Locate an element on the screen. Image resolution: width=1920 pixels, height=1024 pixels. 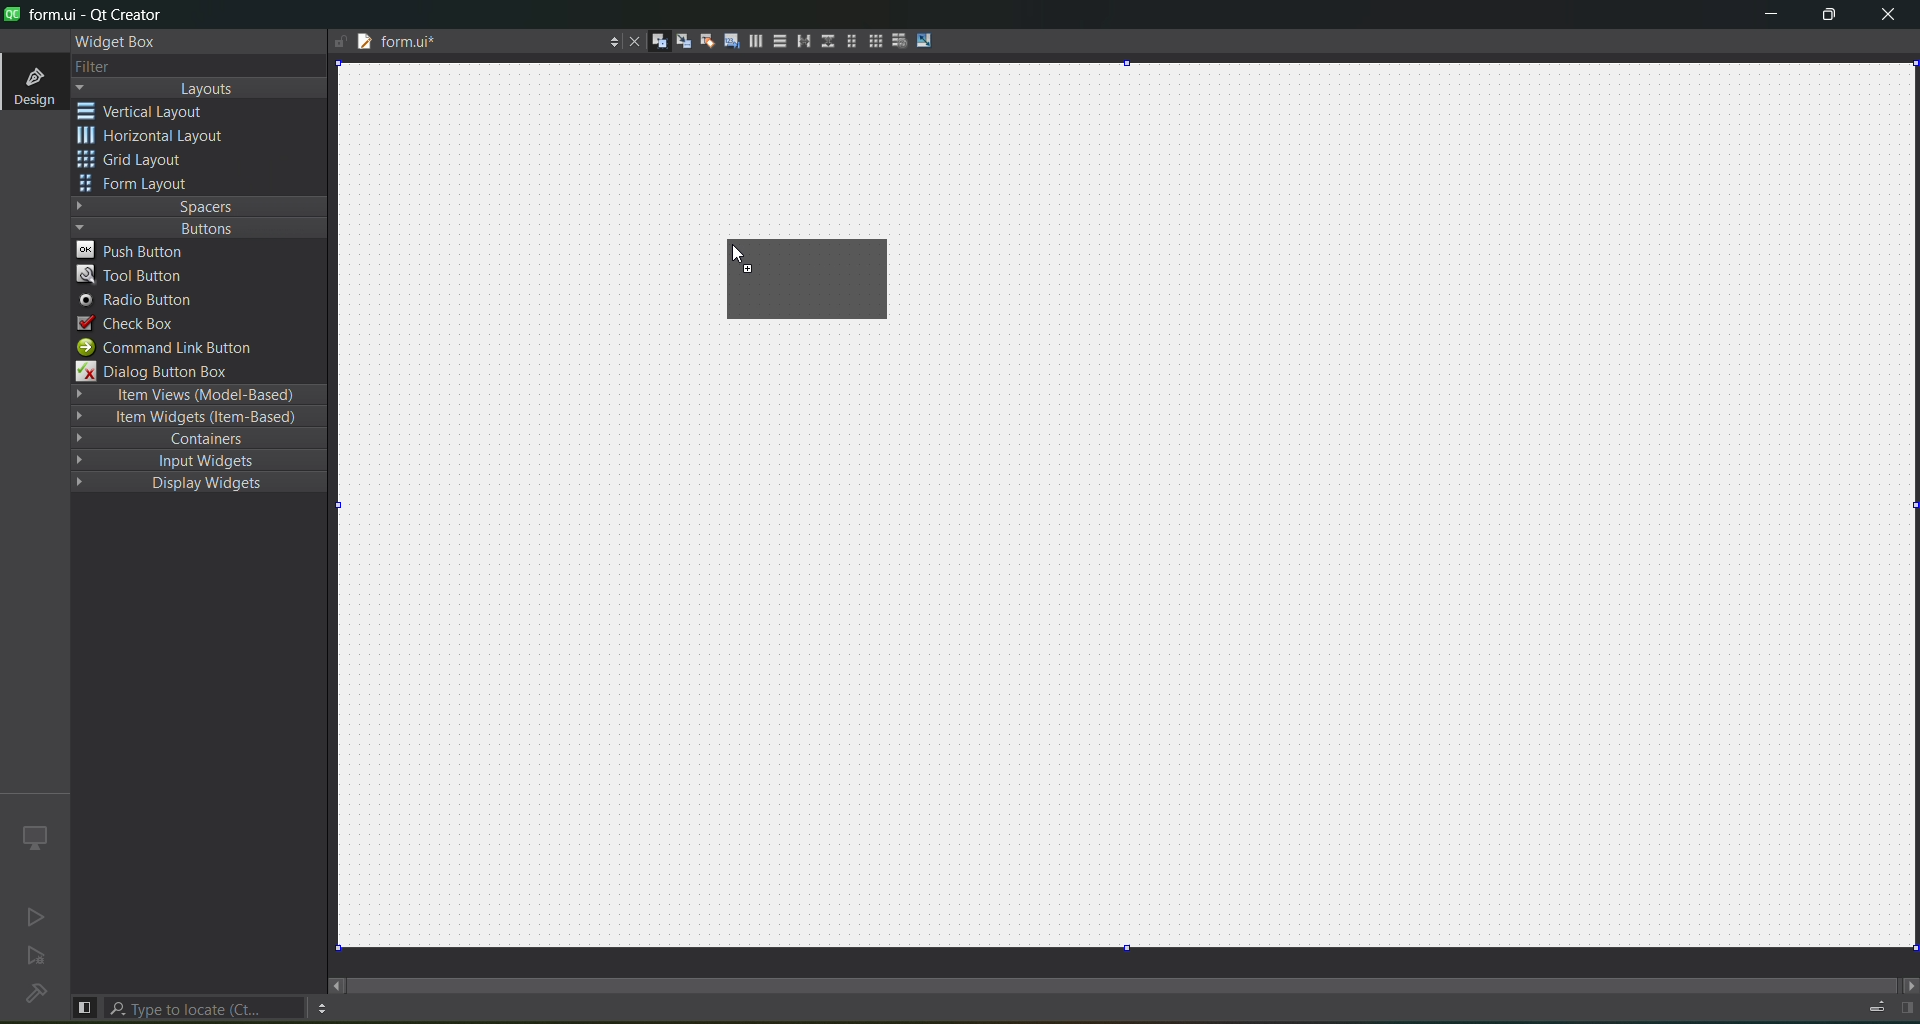
input widgets is located at coordinates (189, 460).